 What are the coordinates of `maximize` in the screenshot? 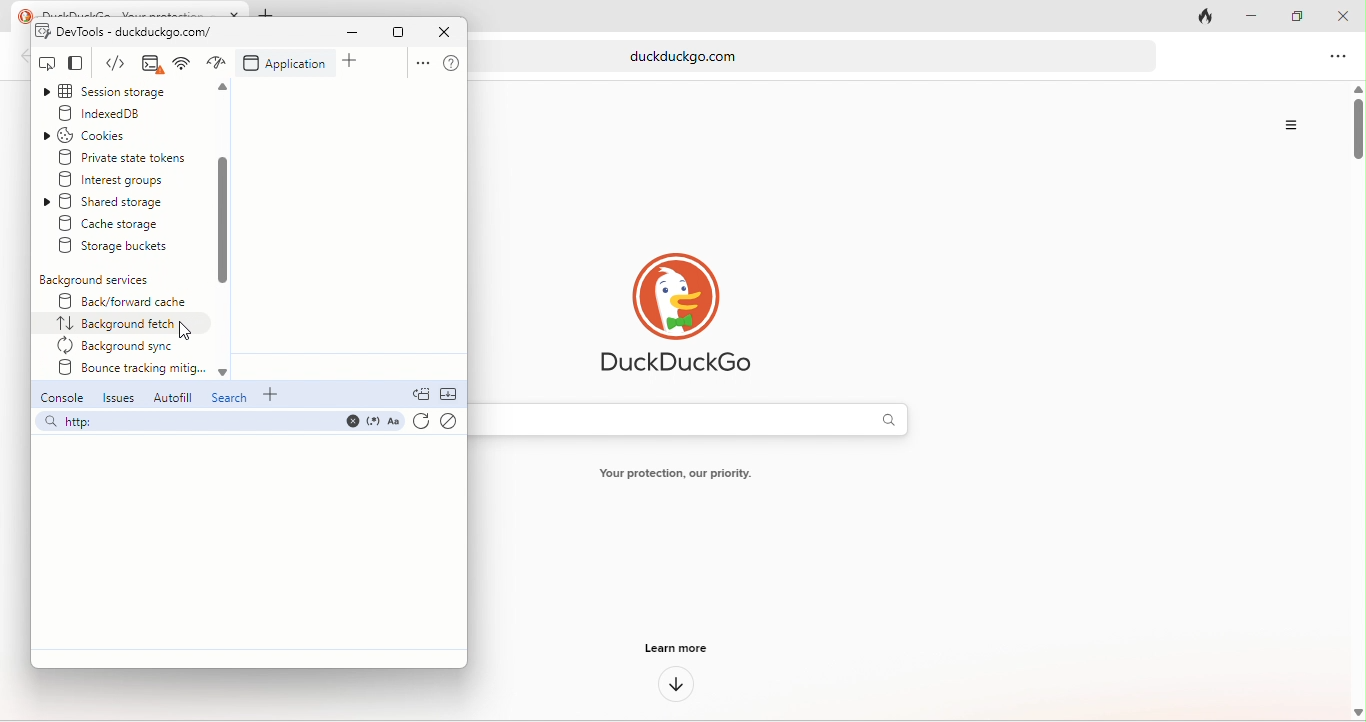 It's located at (1289, 13).